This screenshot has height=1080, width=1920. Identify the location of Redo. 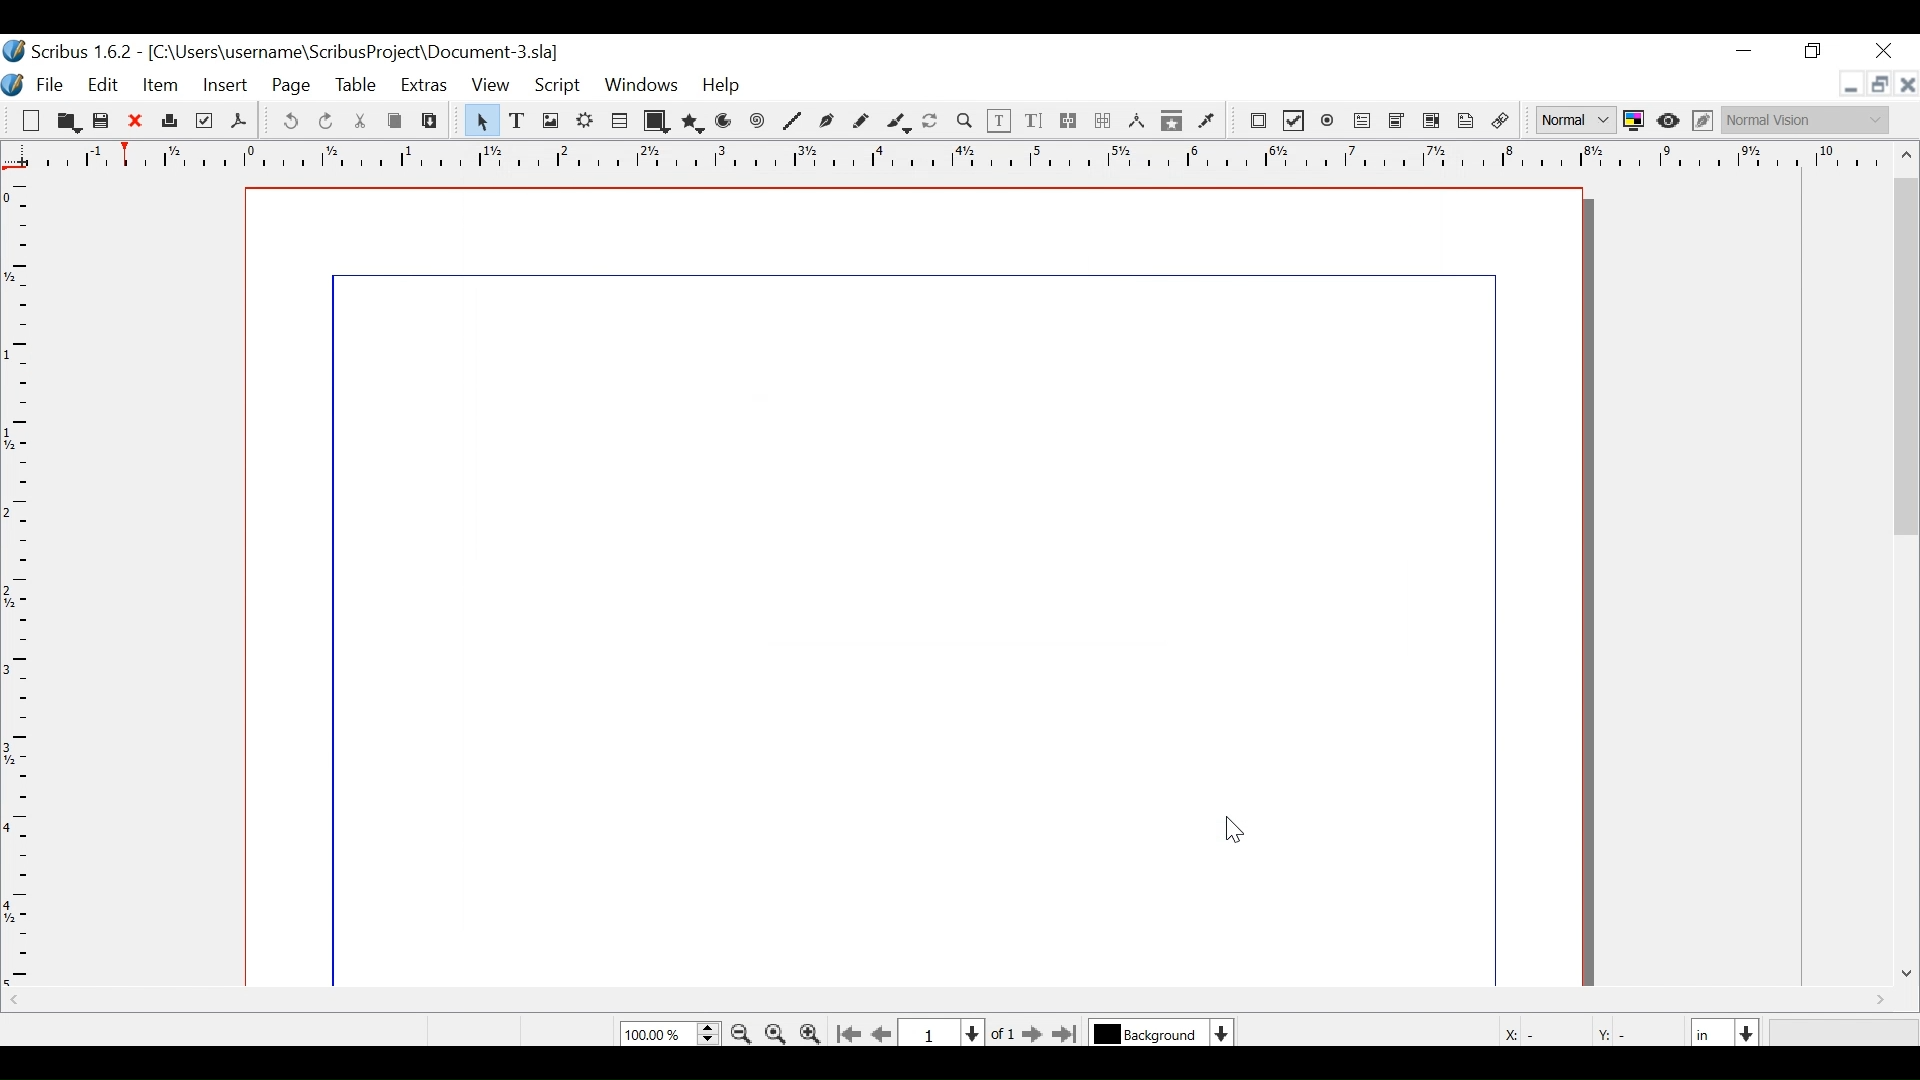
(325, 121).